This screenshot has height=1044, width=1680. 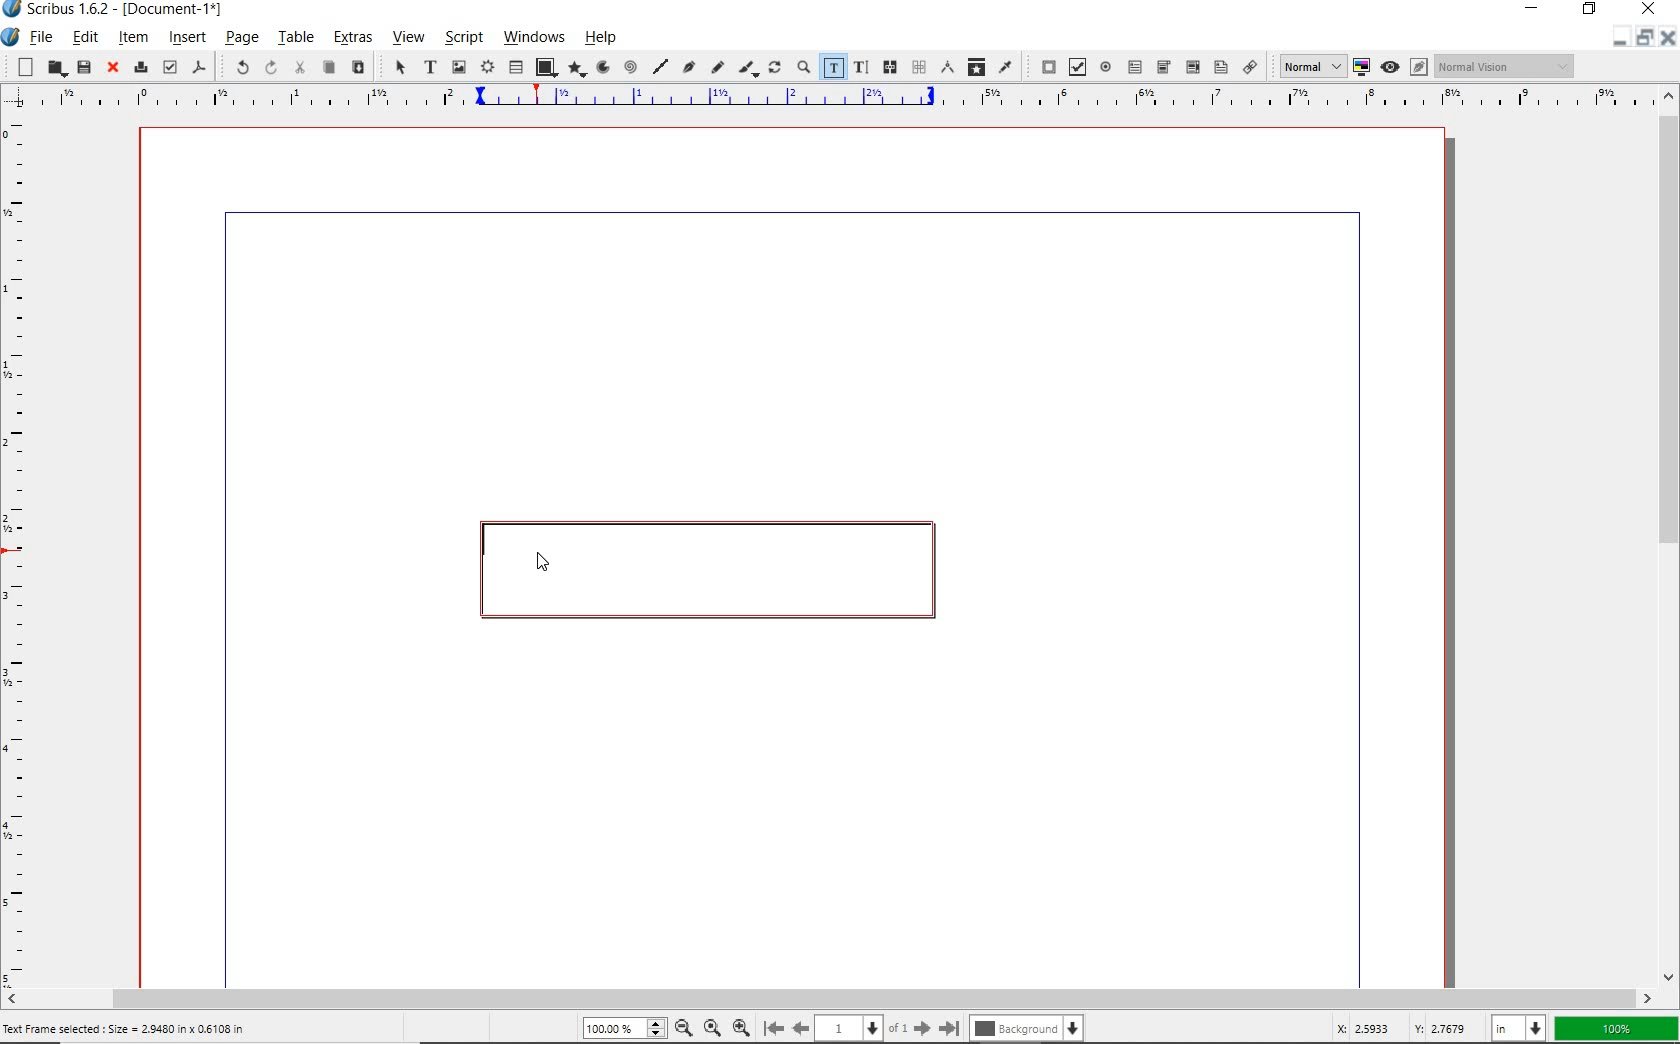 I want to click on Next page, so click(x=921, y=1028).